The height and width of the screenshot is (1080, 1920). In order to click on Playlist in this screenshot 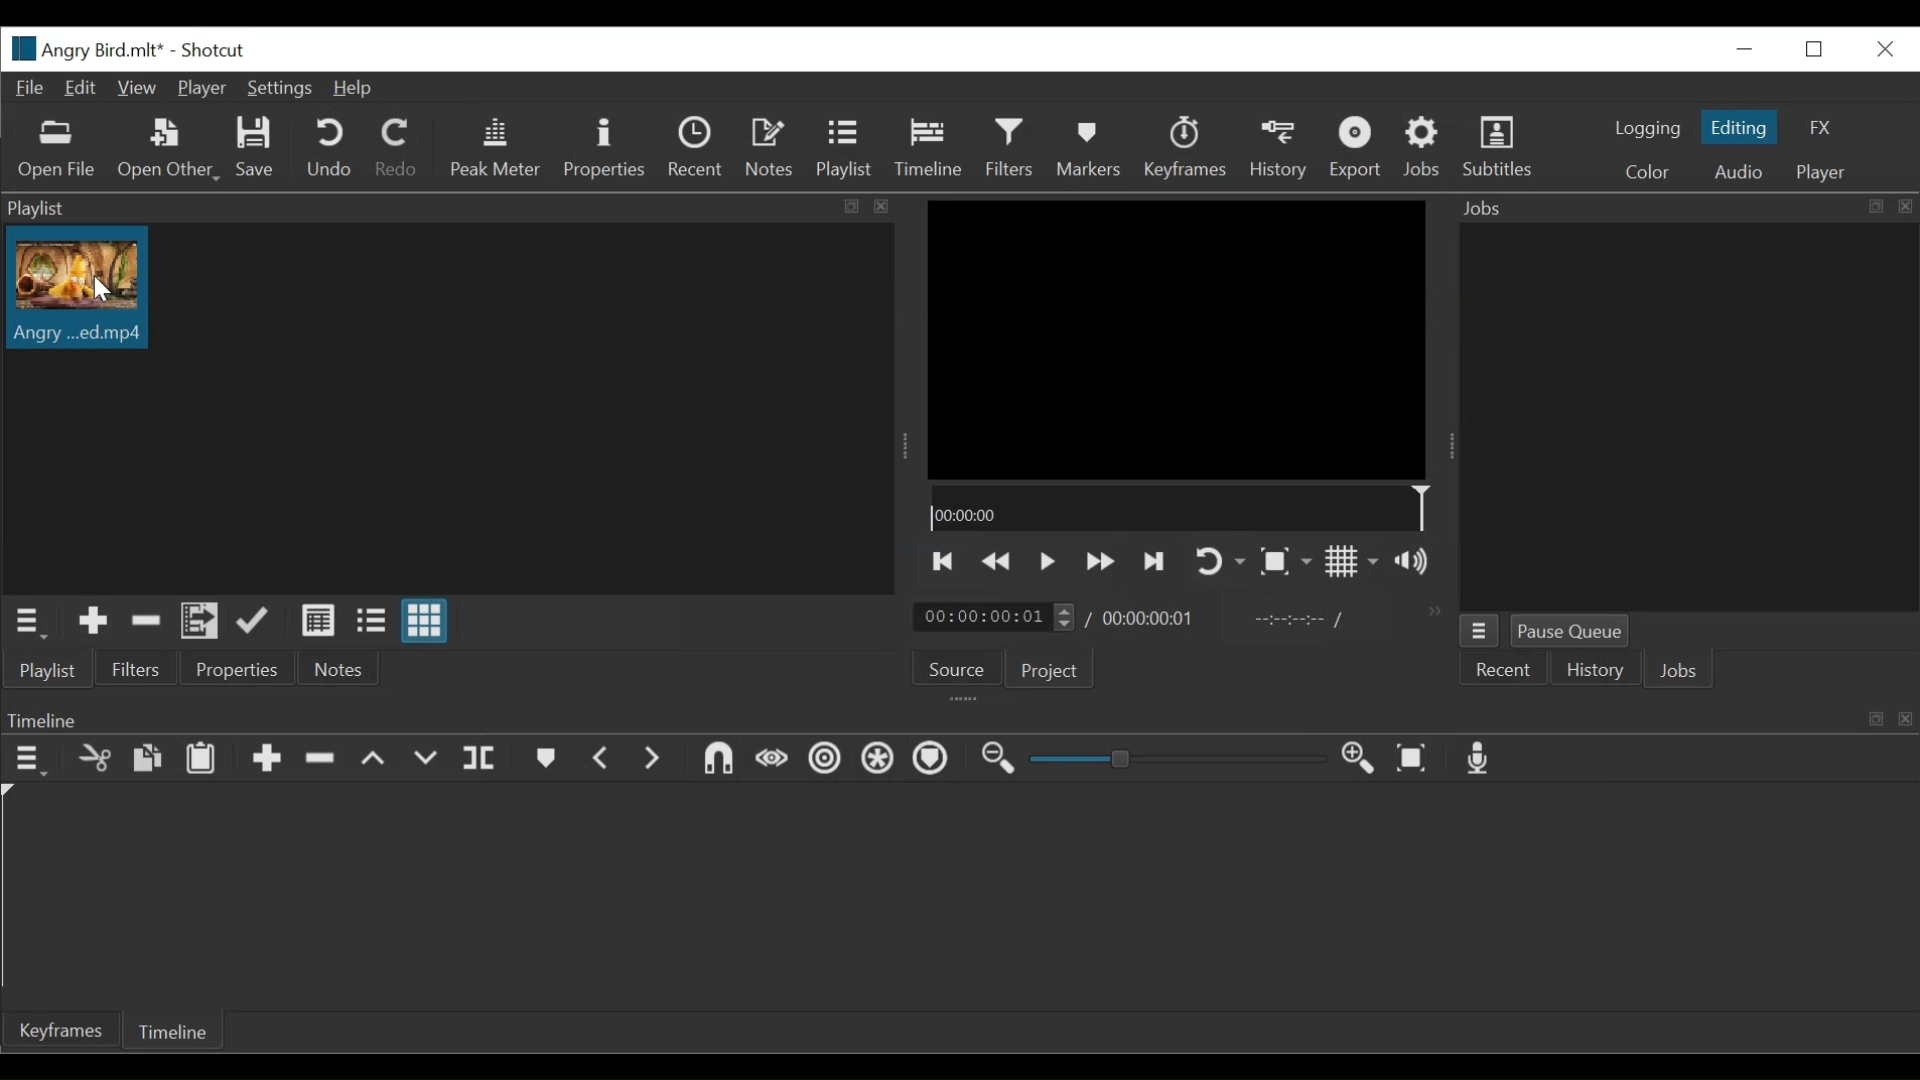, I will do `click(58, 668)`.